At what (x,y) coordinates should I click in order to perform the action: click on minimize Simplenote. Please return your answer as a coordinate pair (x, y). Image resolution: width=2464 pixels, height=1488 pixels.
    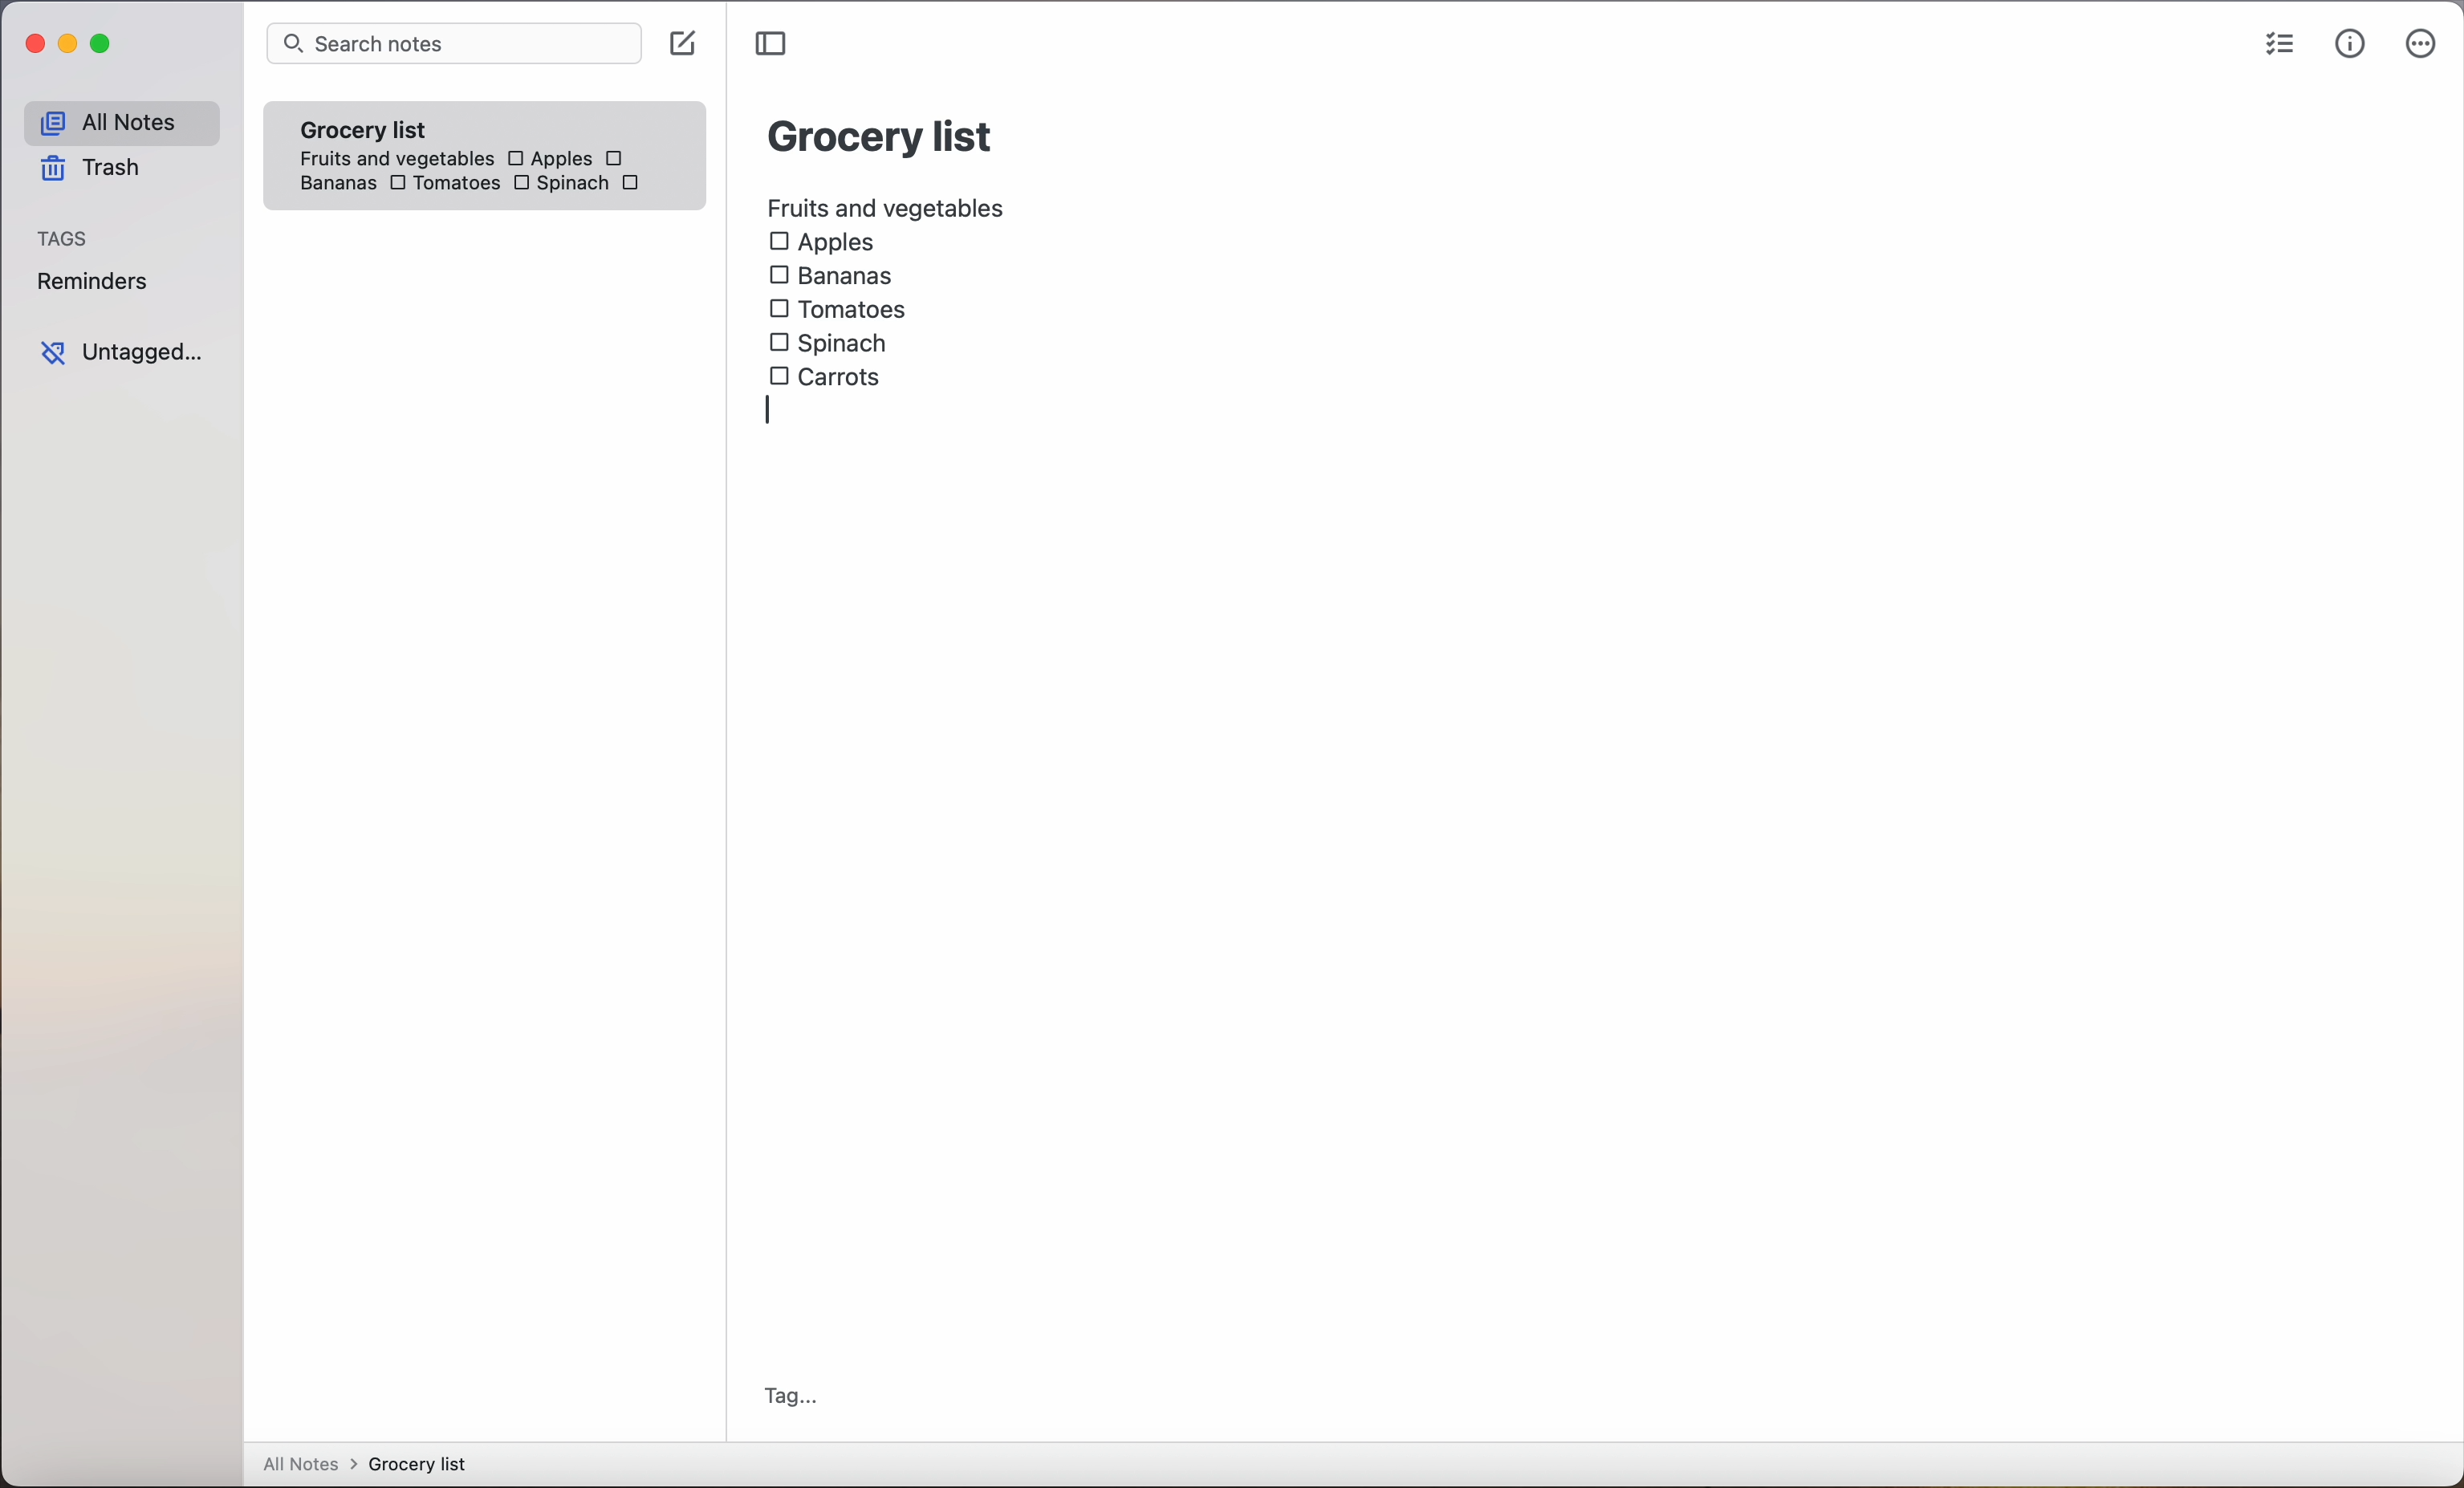
    Looking at the image, I should click on (72, 48).